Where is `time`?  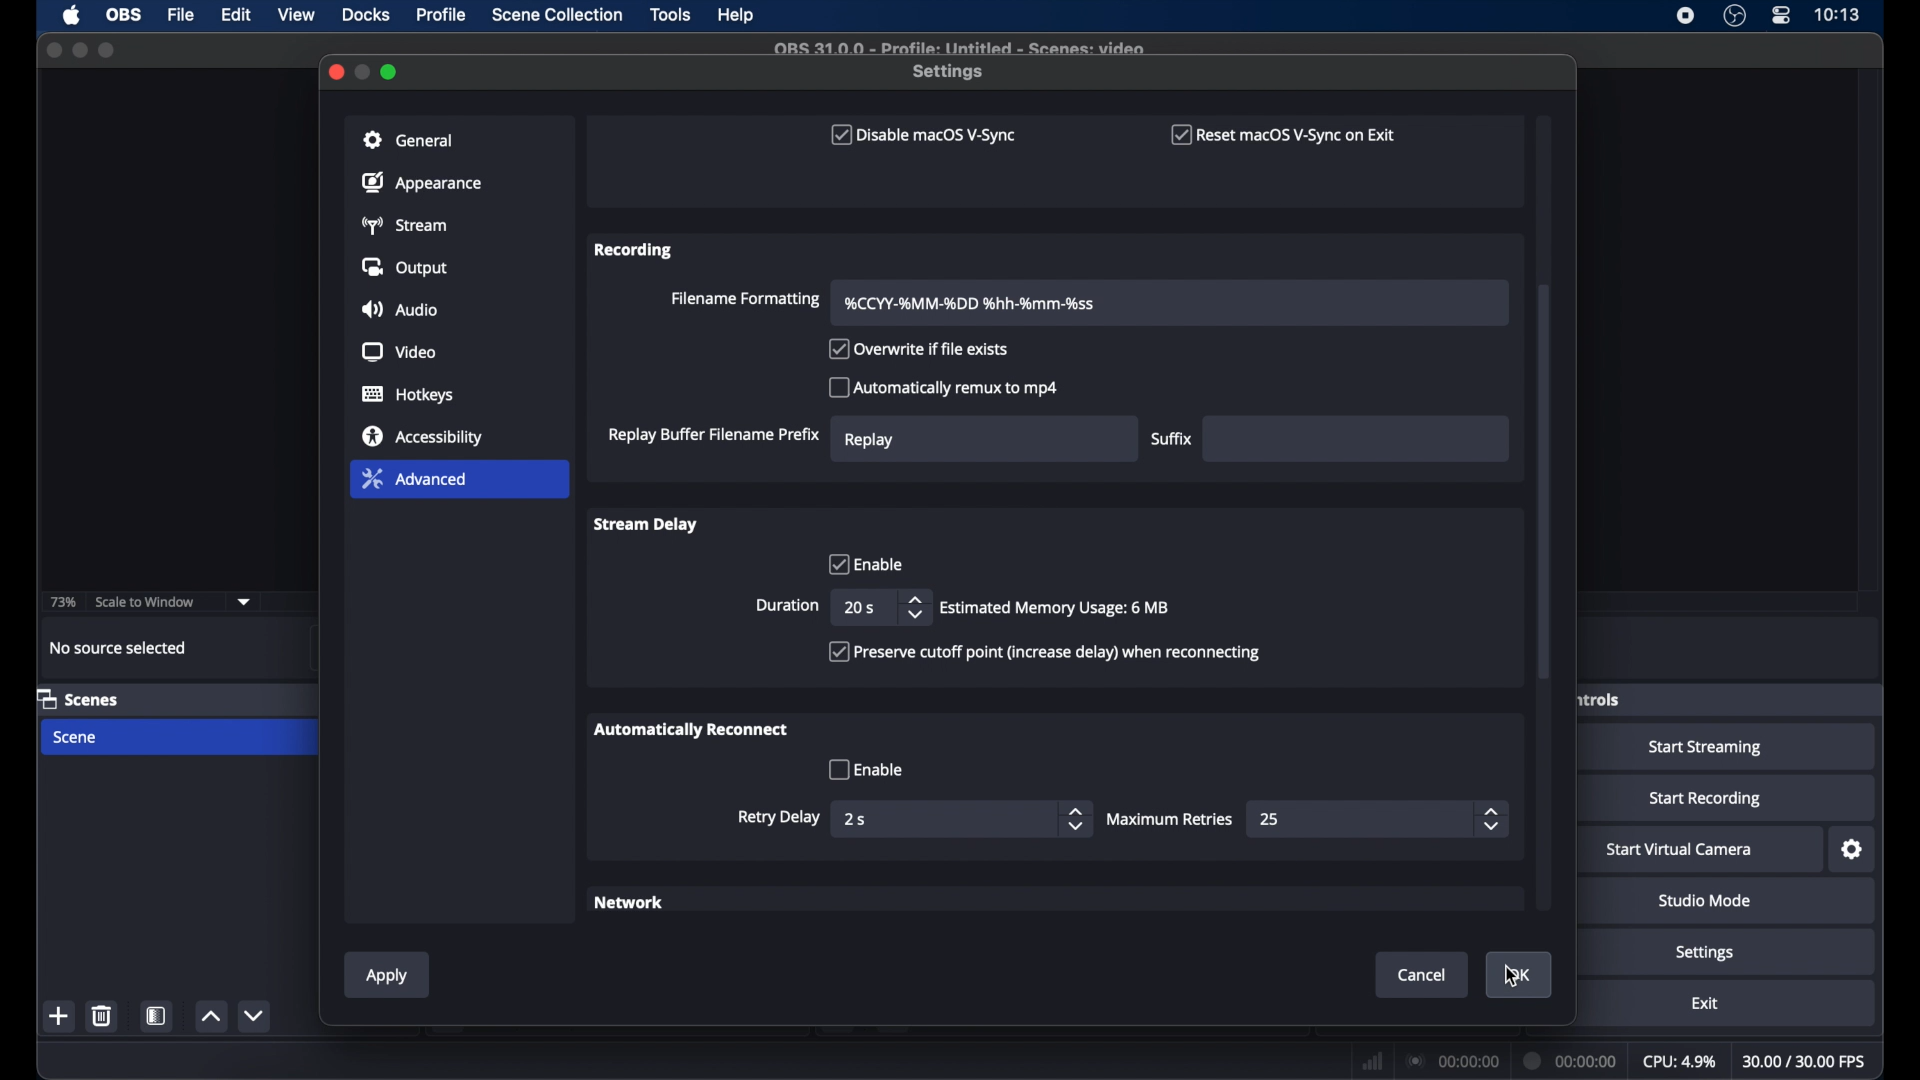 time is located at coordinates (1837, 15).